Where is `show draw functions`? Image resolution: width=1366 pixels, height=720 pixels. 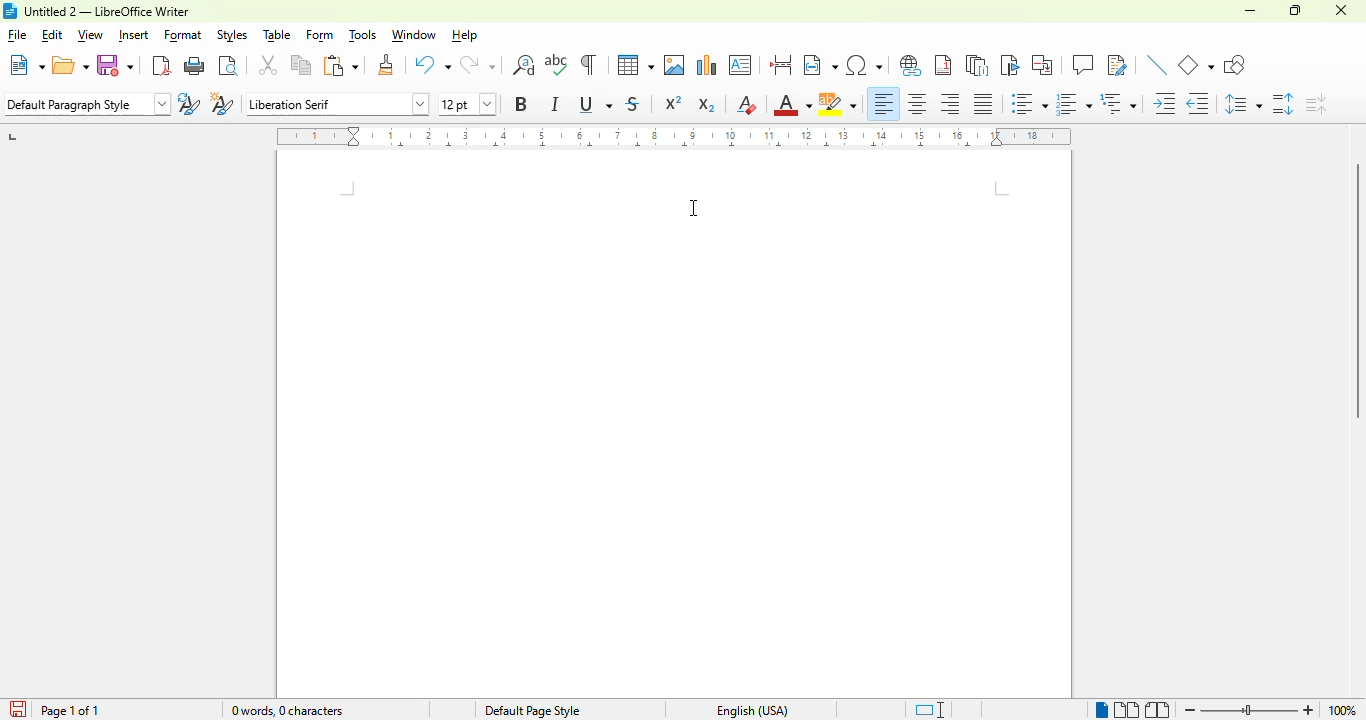 show draw functions is located at coordinates (1235, 65).